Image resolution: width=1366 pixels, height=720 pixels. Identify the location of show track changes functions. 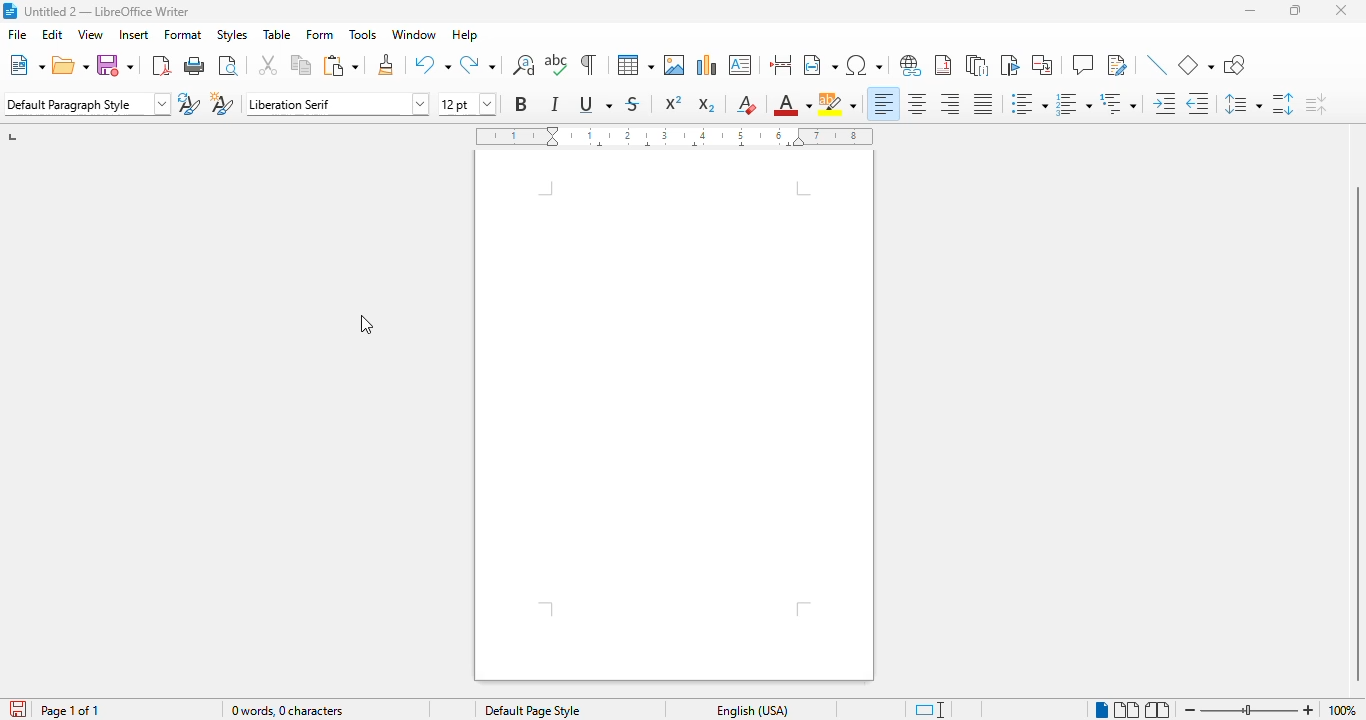
(1117, 65).